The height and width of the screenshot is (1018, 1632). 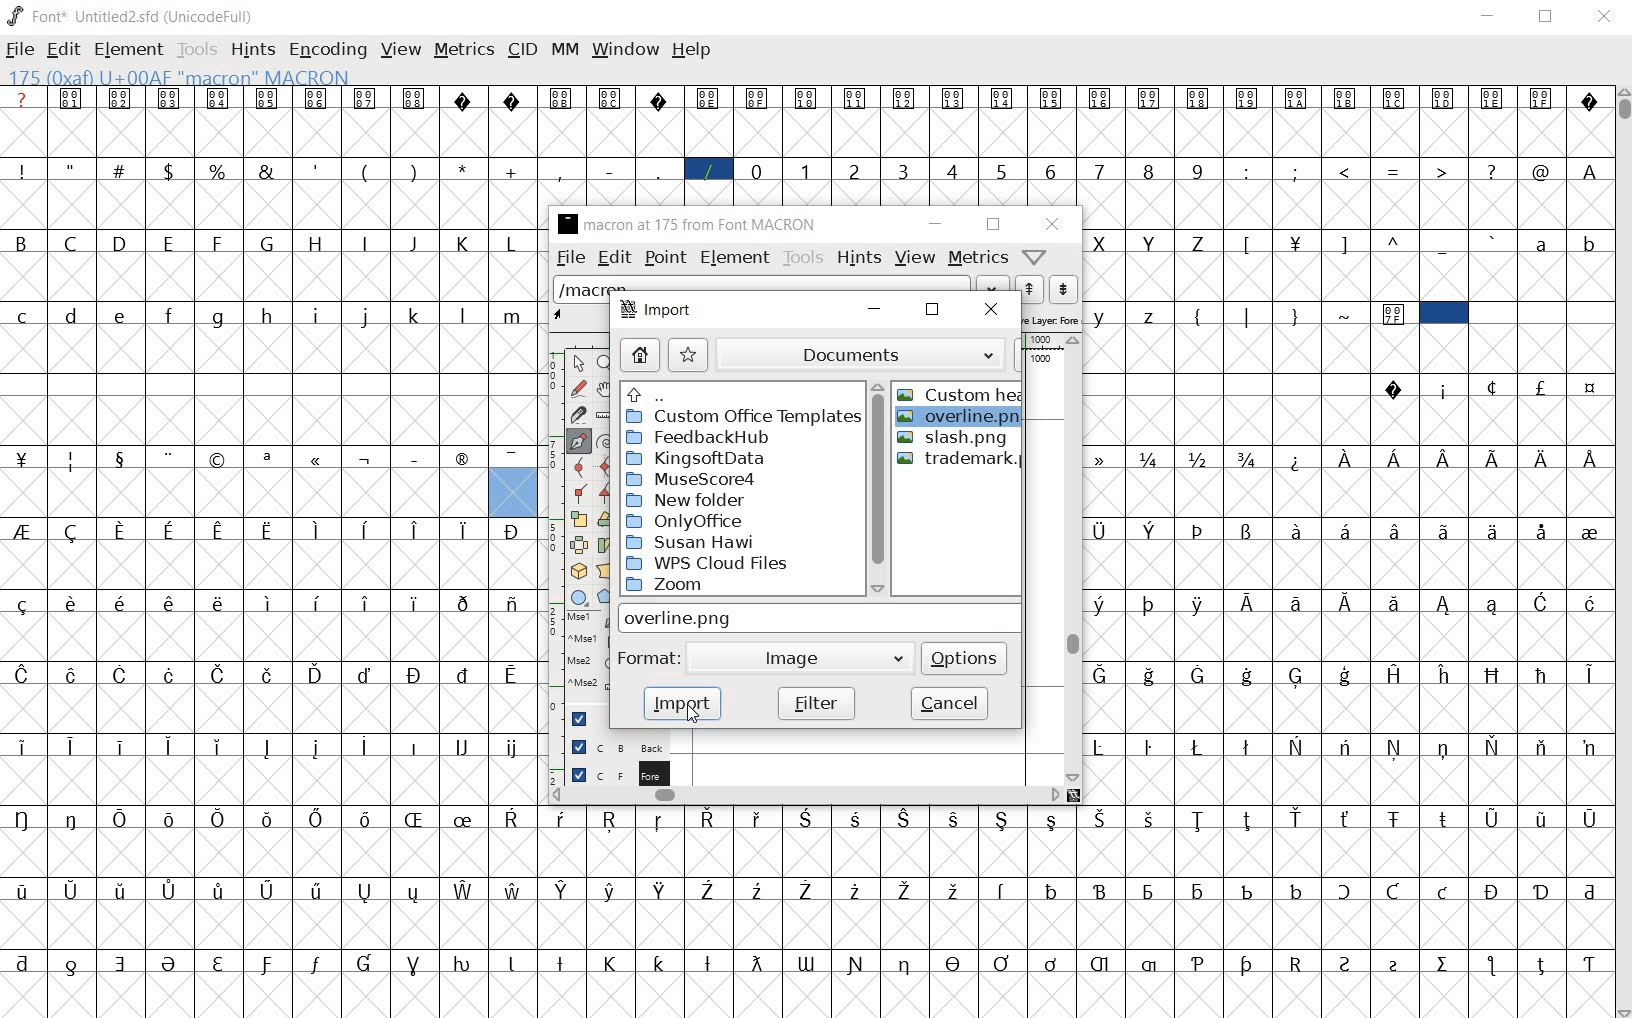 I want to click on Symbol, so click(x=1149, y=889).